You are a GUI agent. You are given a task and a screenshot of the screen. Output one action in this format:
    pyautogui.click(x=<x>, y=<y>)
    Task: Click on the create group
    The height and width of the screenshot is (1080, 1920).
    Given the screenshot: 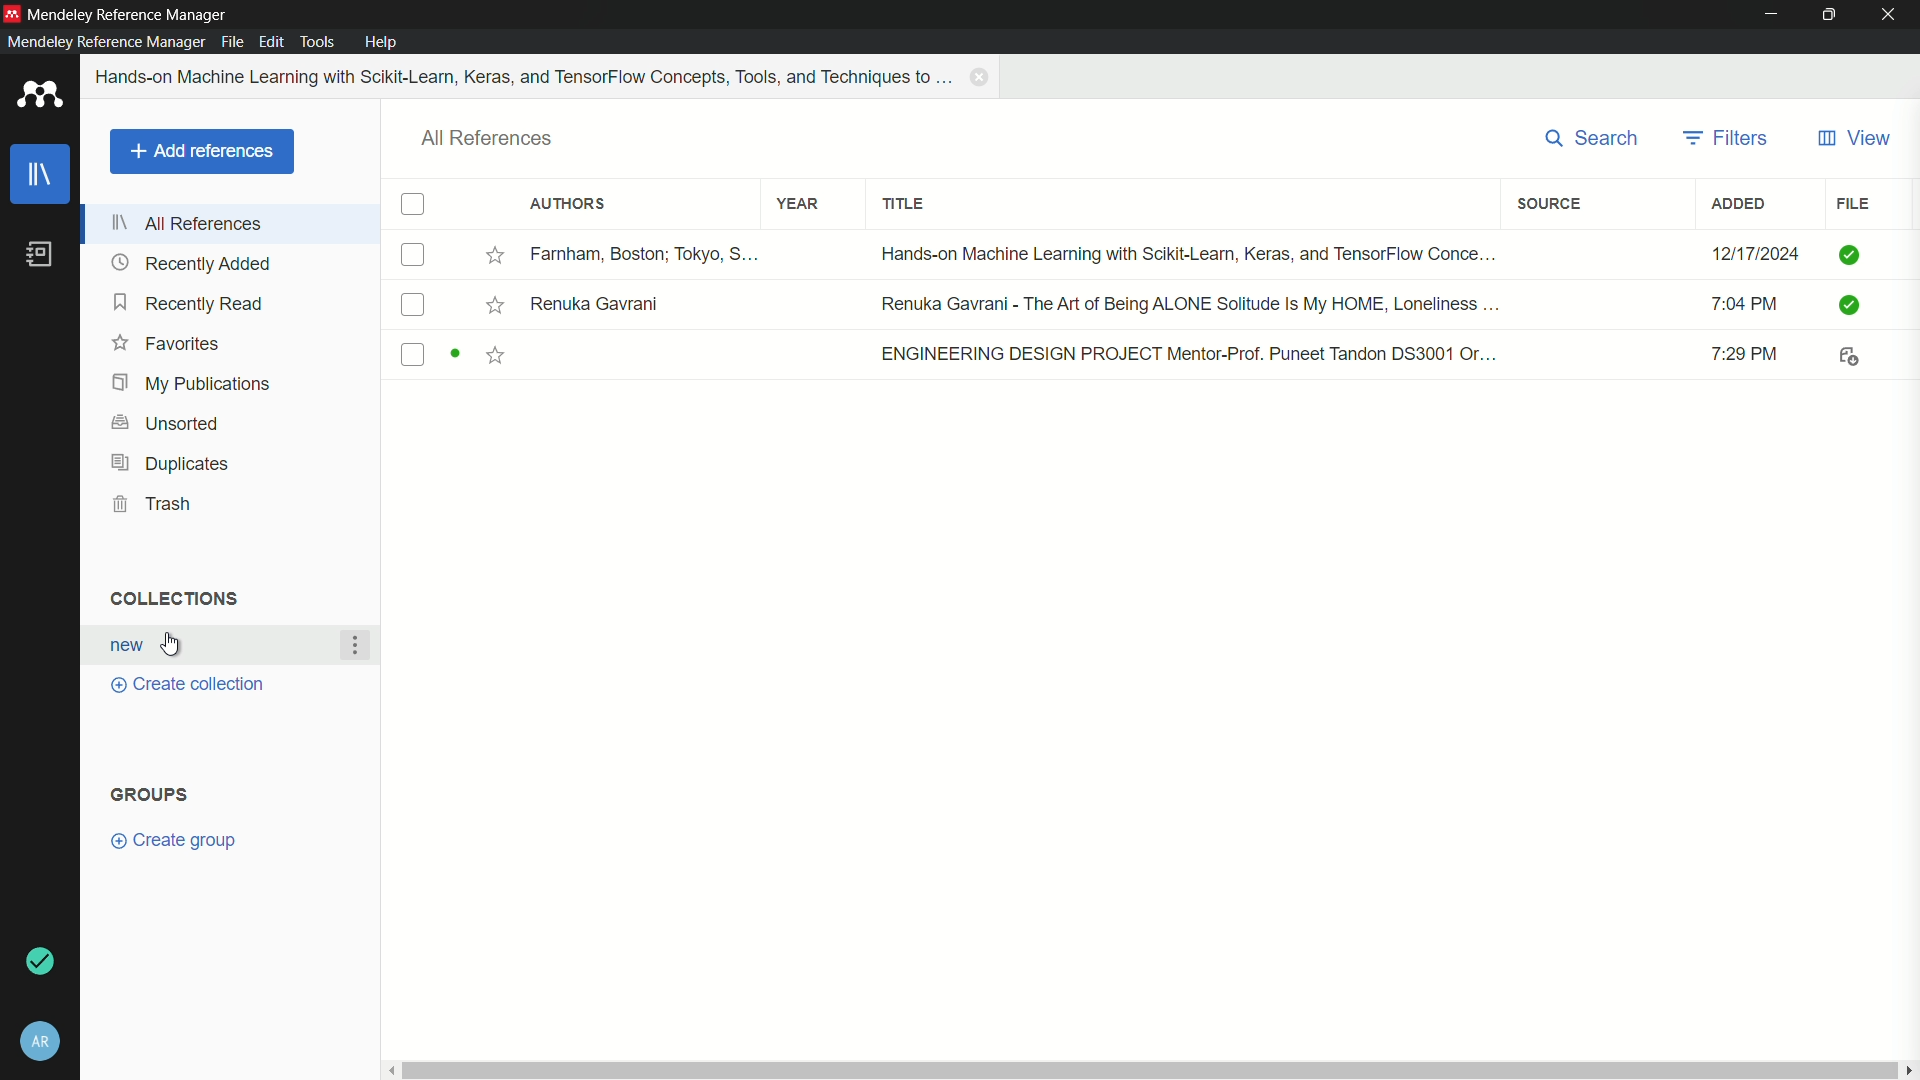 What is the action you would take?
    pyautogui.click(x=173, y=841)
    